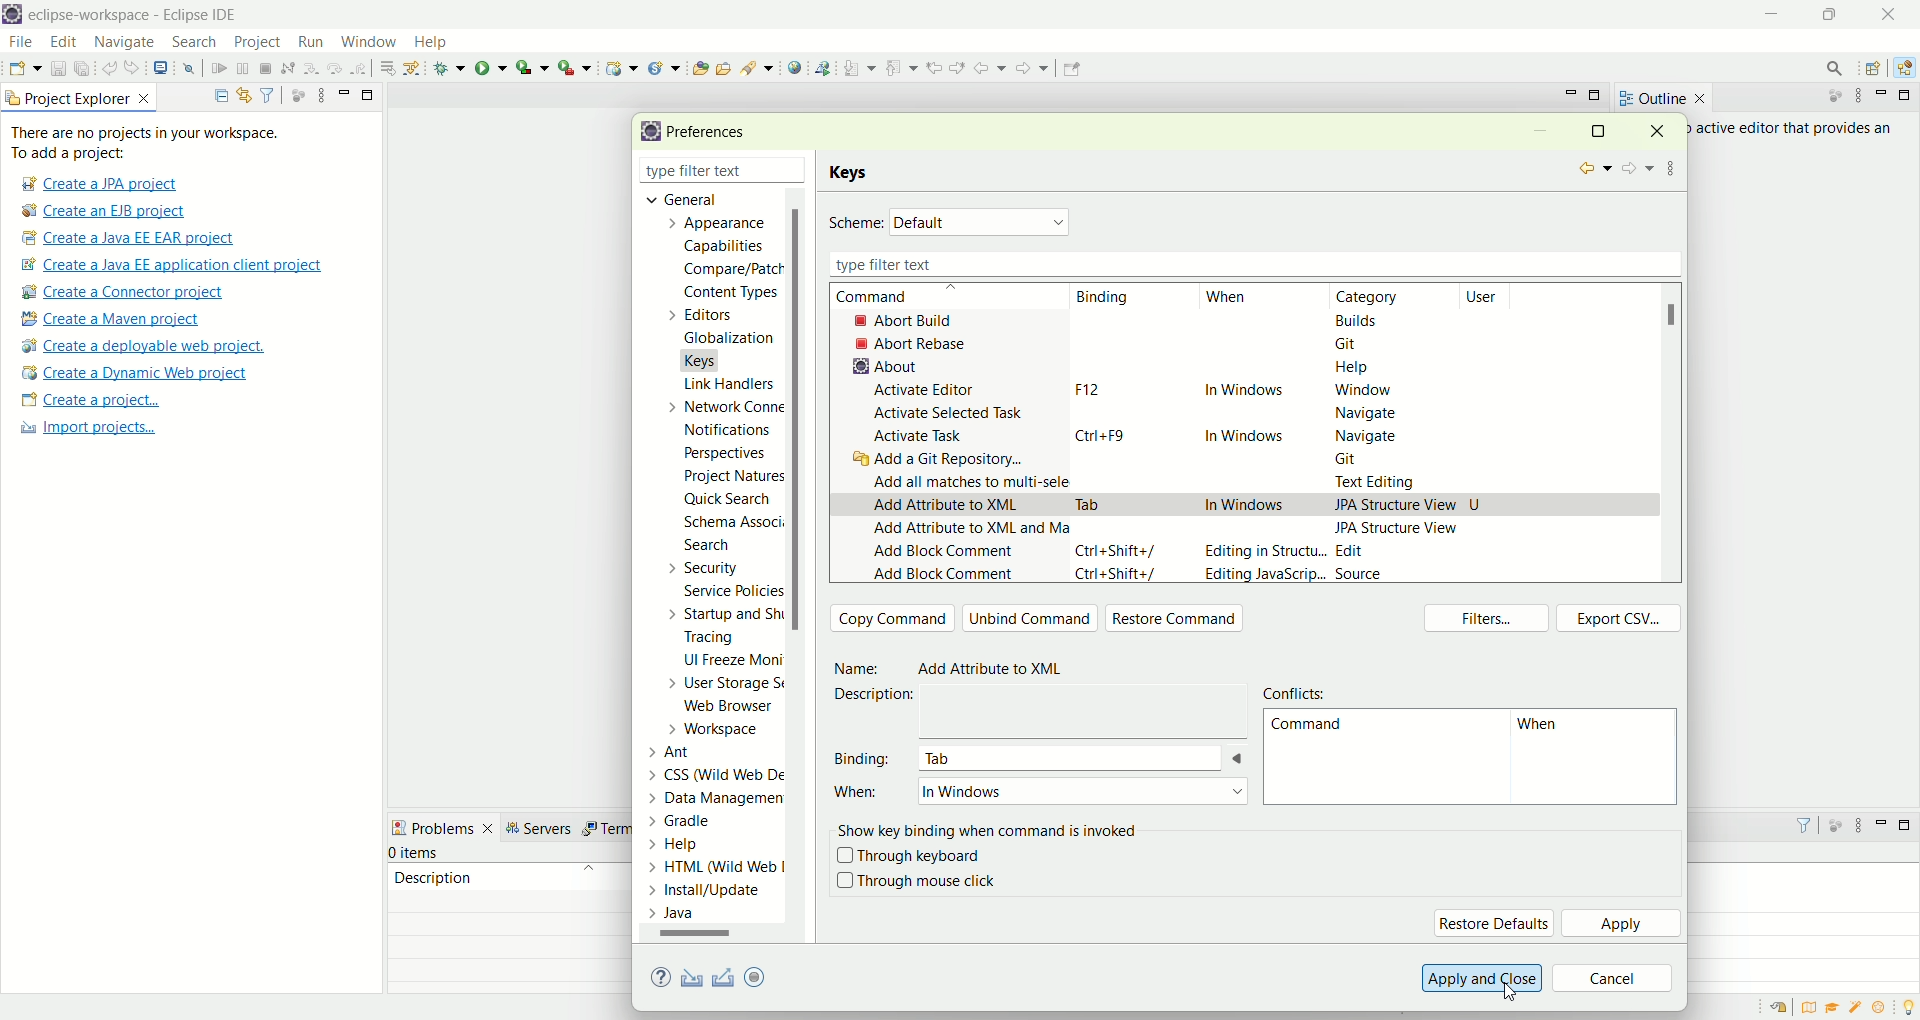 The height and width of the screenshot is (1020, 1920). I want to click on service policies, so click(731, 591).